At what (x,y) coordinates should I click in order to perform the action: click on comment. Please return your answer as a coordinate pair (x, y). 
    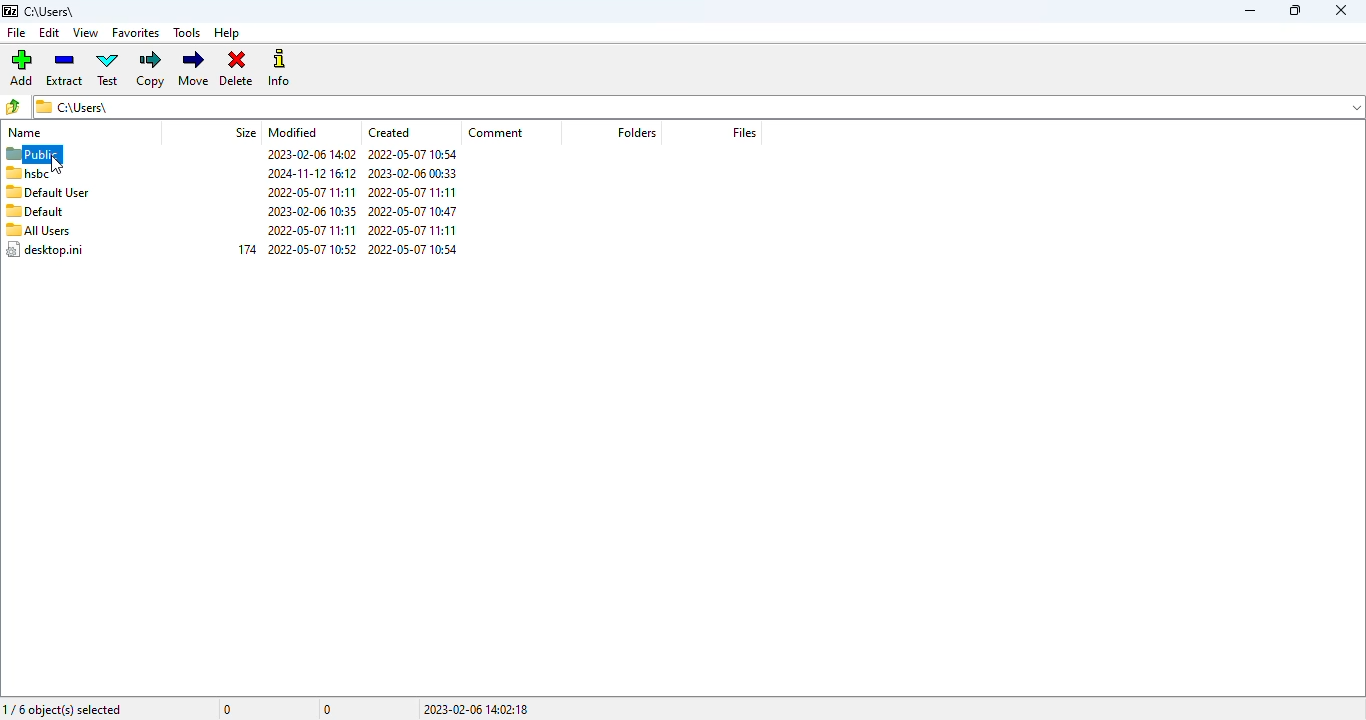
    Looking at the image, I should click on (496, 134).